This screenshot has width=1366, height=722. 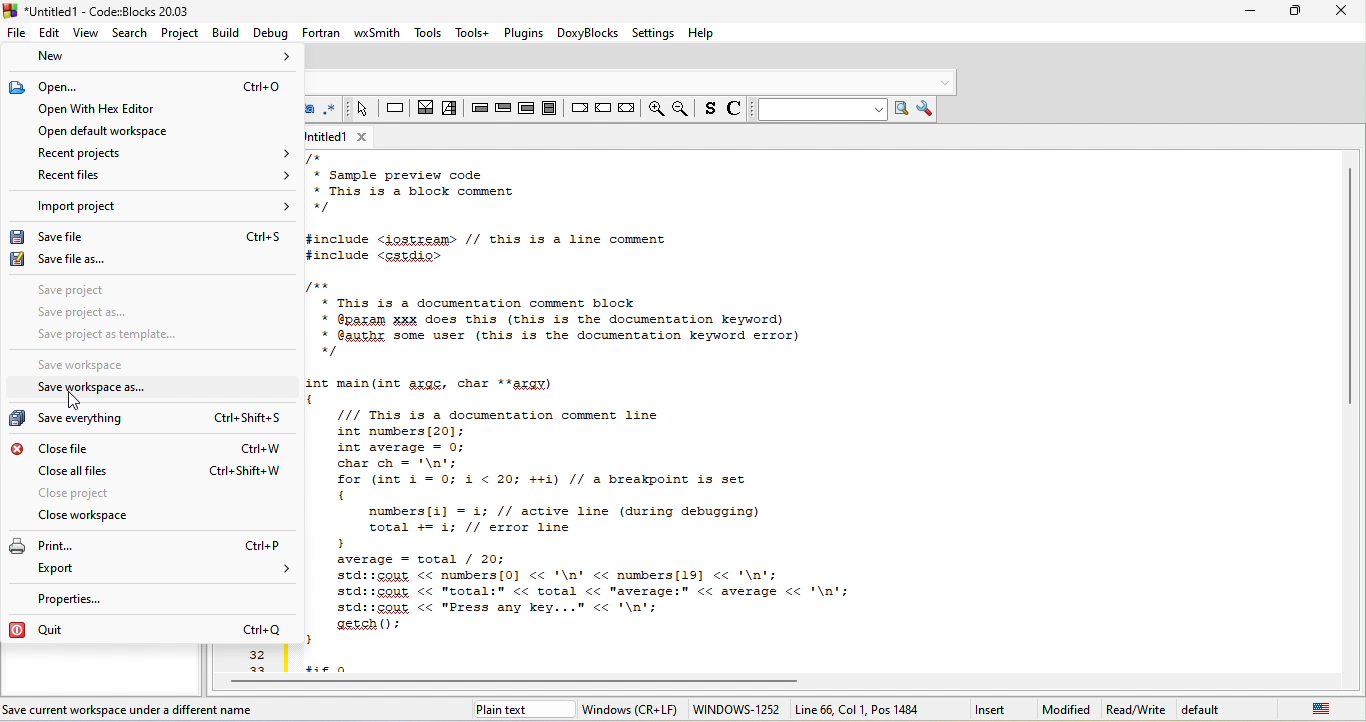 What do you see at coordinates (111, 130) in the screenshot?
I see `open default workspace` at bounding box center [111, 130].